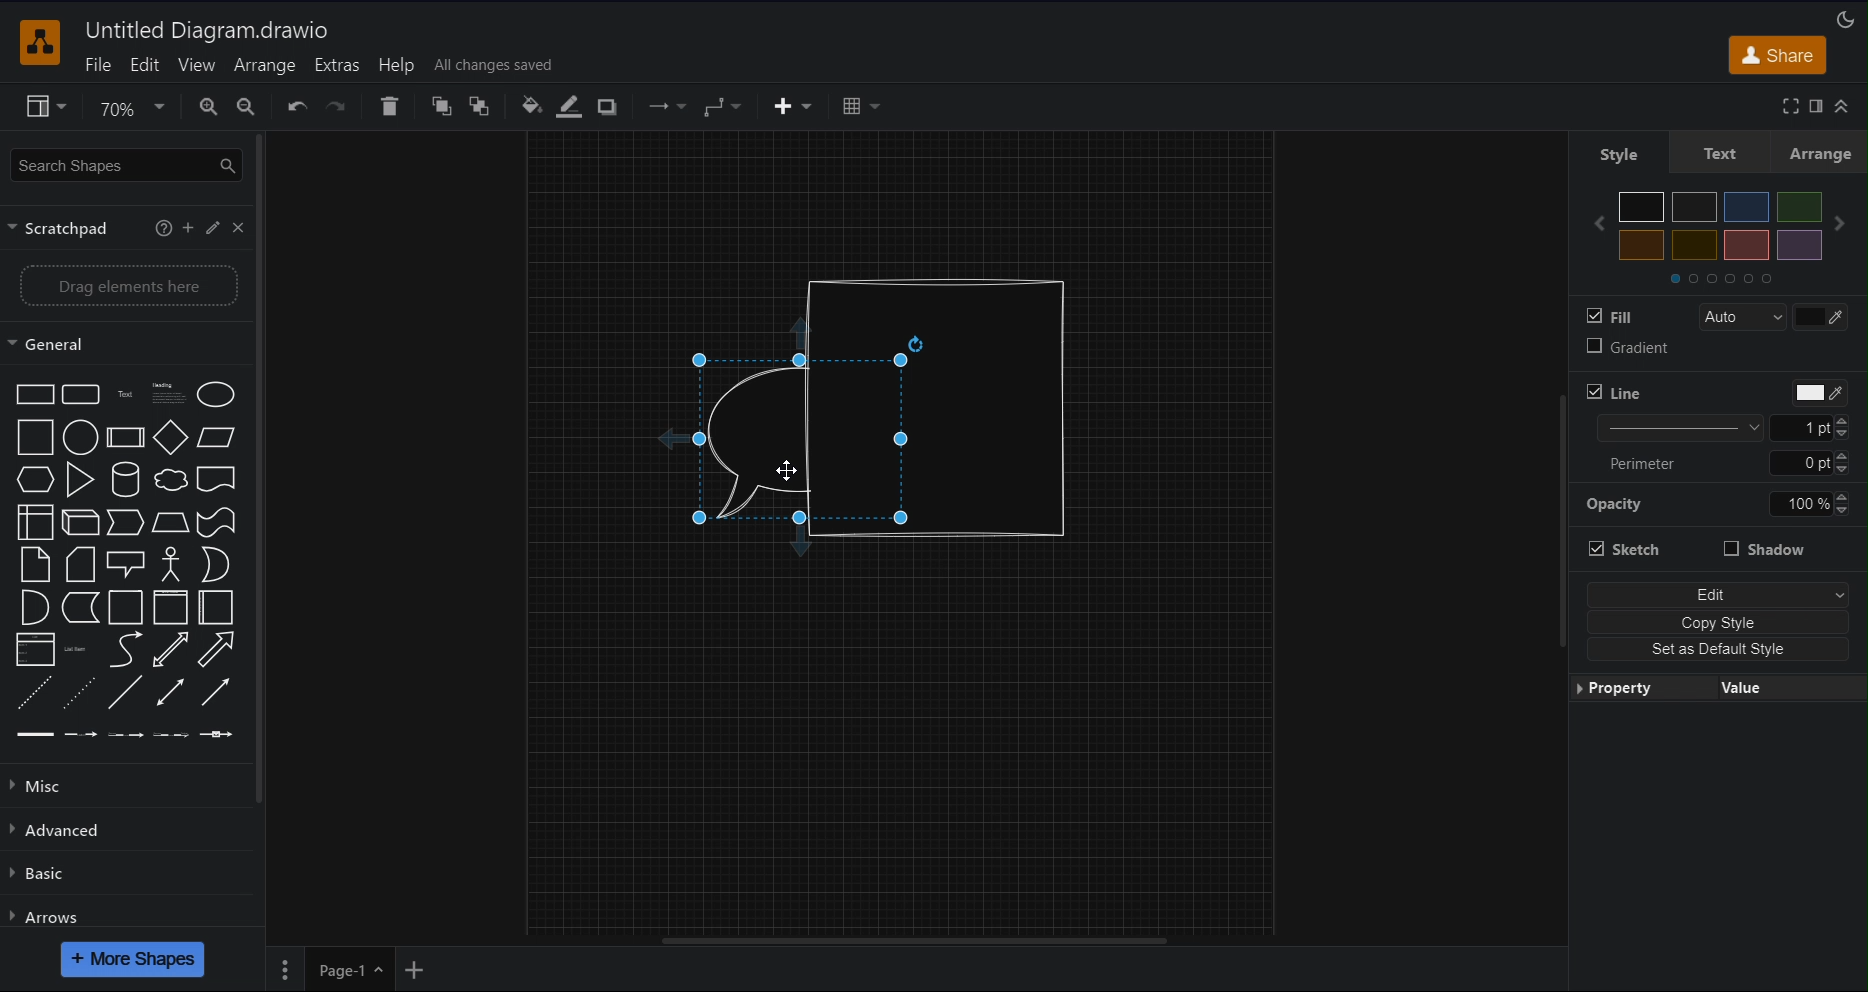 This screenshot has width=1868, height=992. I want to click on Gradient, so click(1628, 346).